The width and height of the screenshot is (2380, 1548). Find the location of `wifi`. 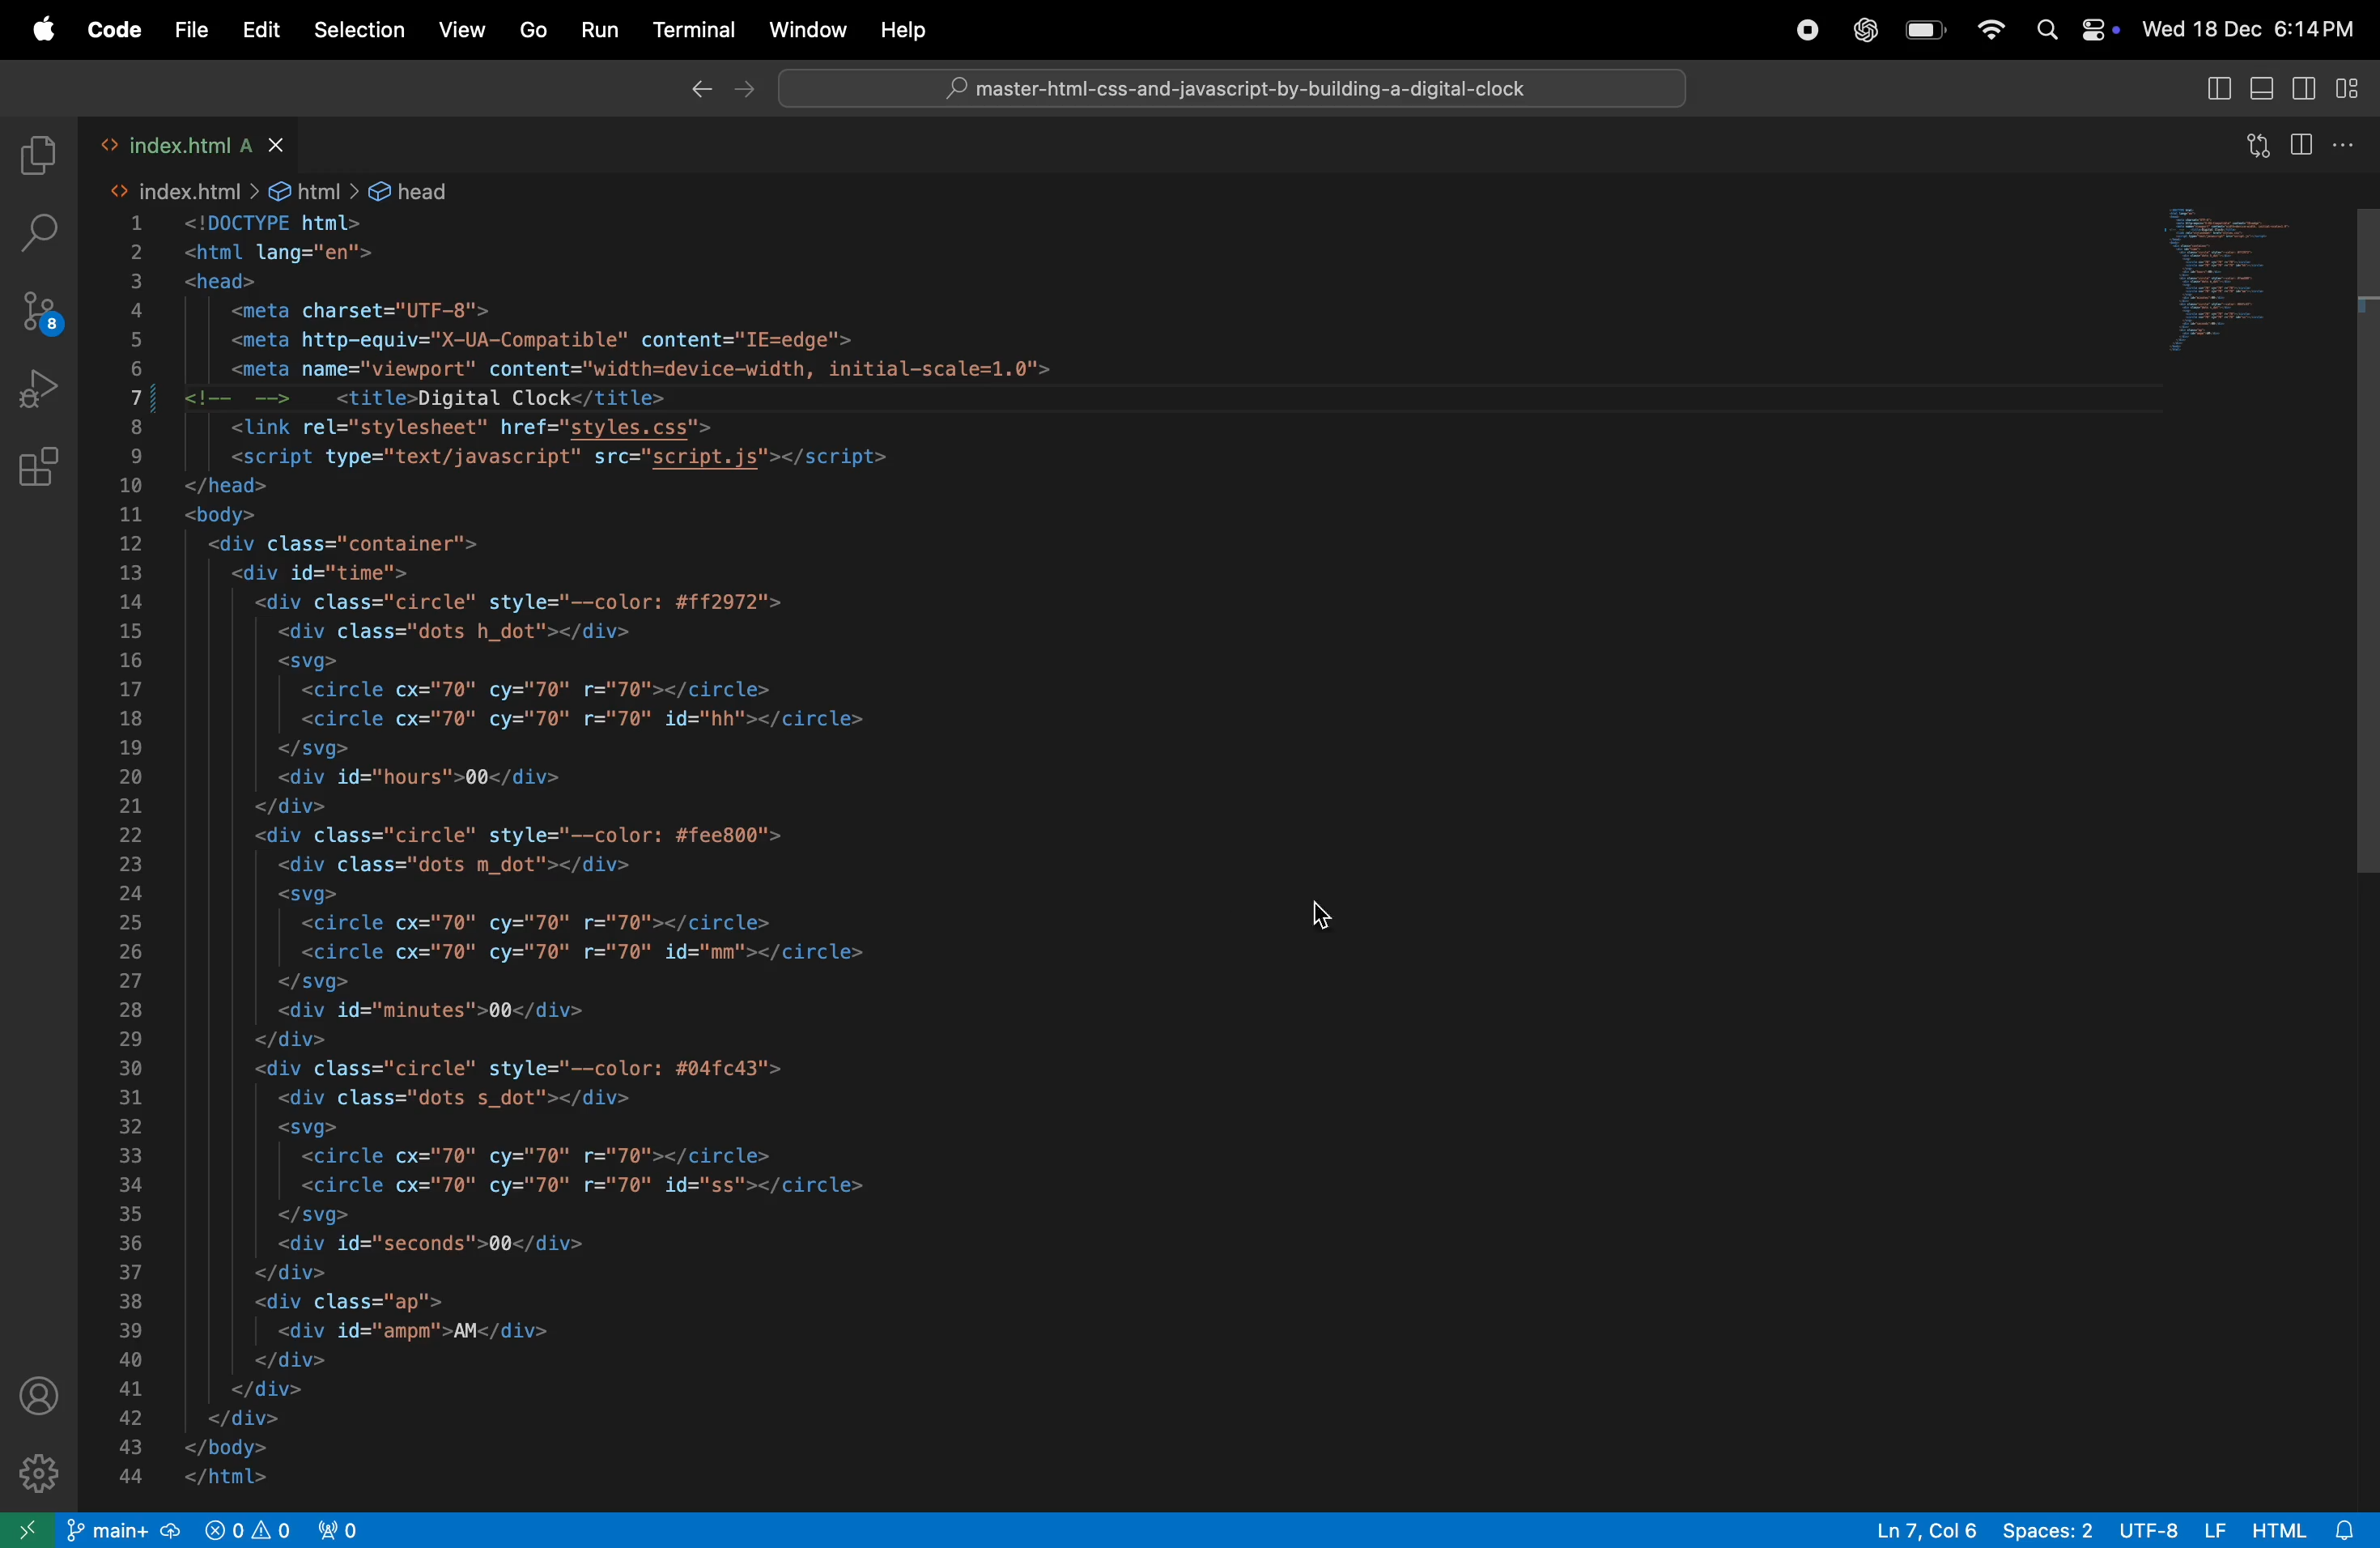

wifi is located at coordinates (1986, 30).